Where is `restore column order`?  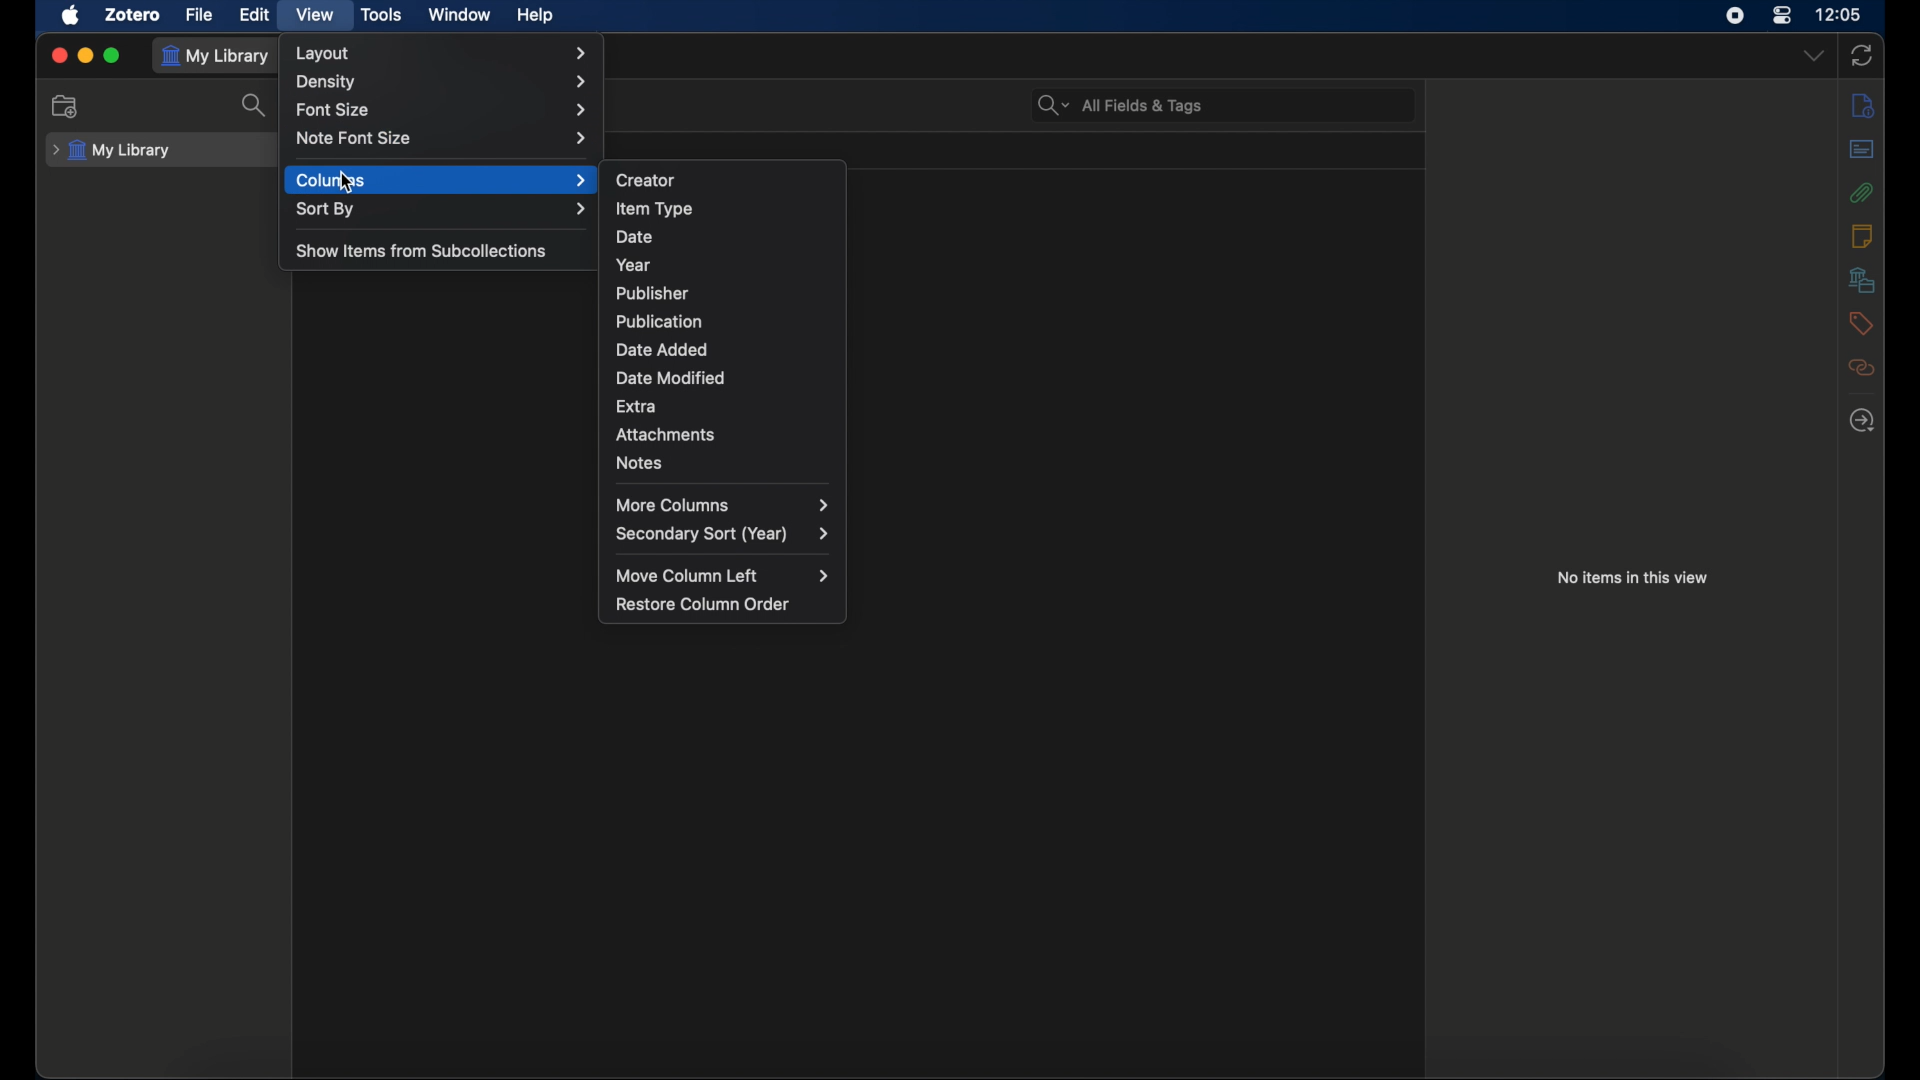
restore column order is located at coordinates (706, 605).